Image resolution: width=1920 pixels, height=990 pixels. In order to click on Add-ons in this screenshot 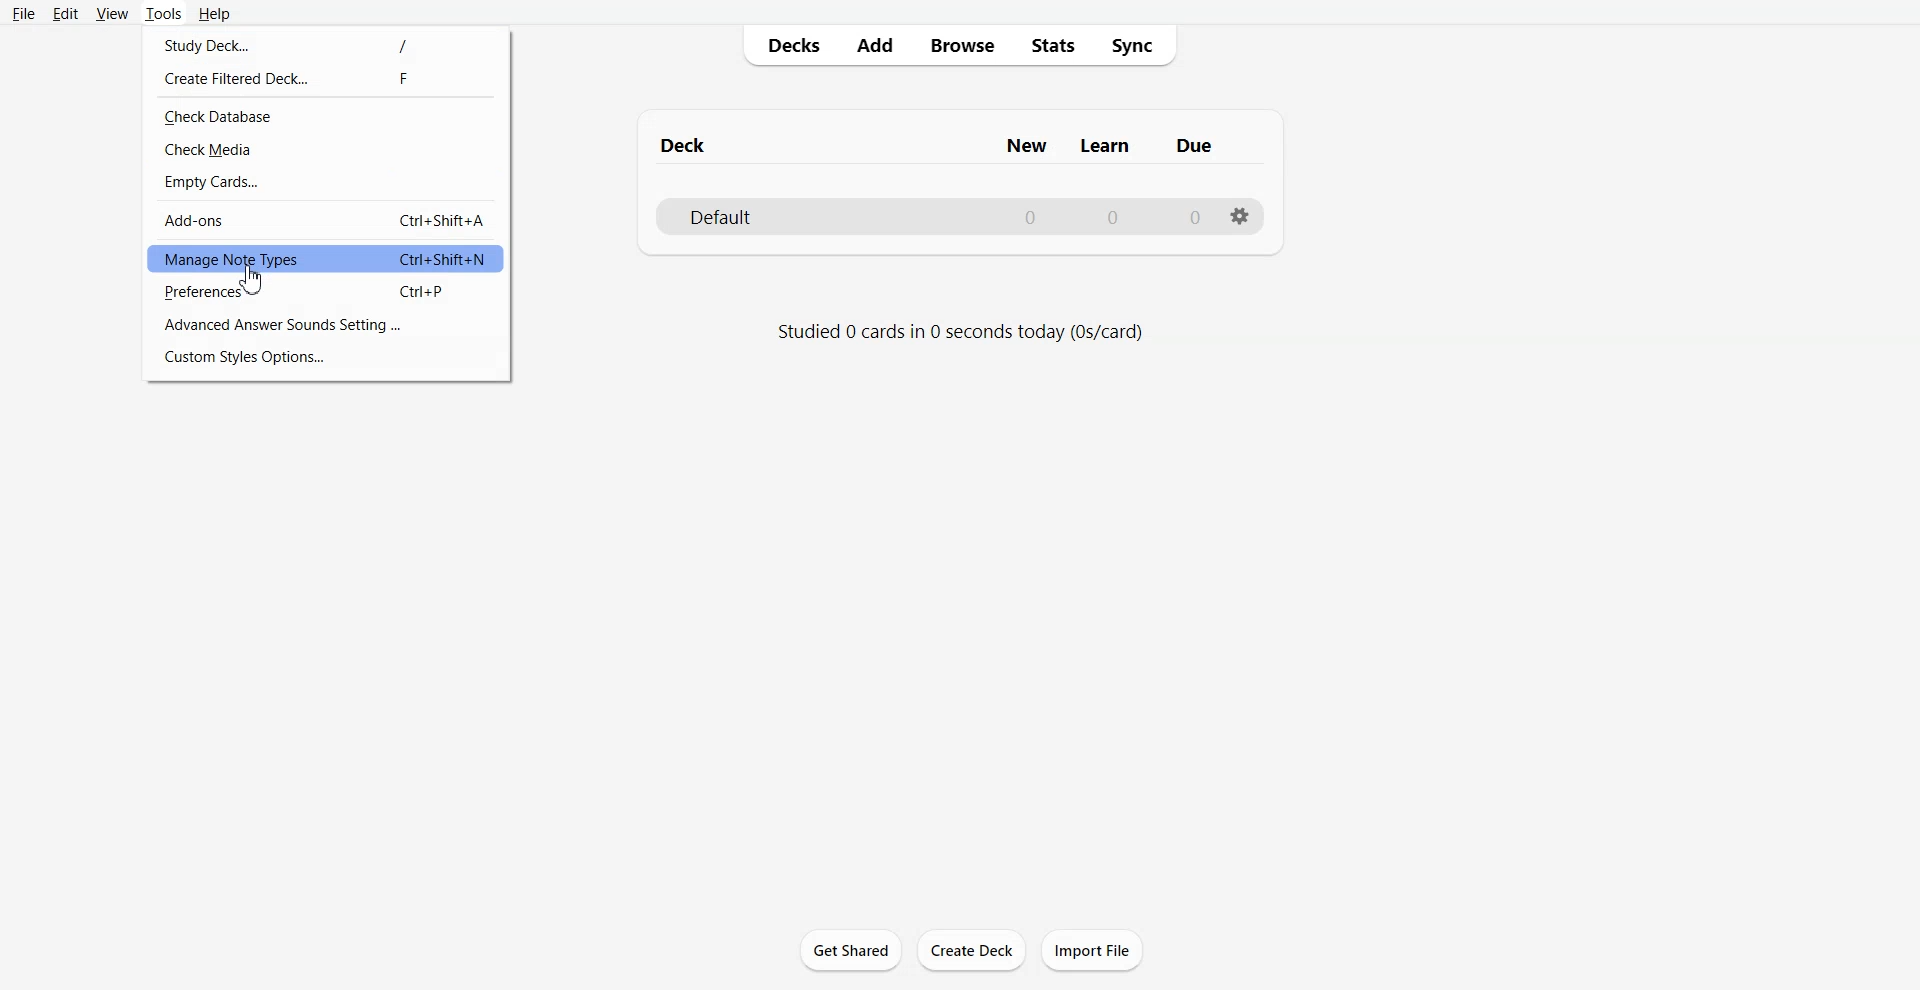, I will do `click(327, 220)`.